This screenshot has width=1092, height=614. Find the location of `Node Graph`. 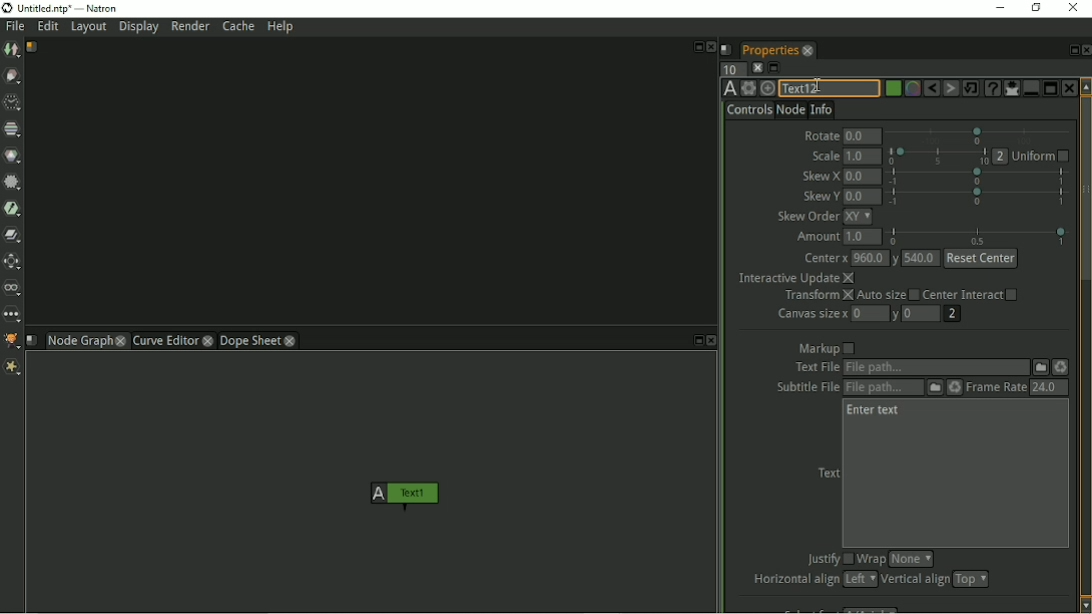

Node Graph is located at coordinates (78, 342).